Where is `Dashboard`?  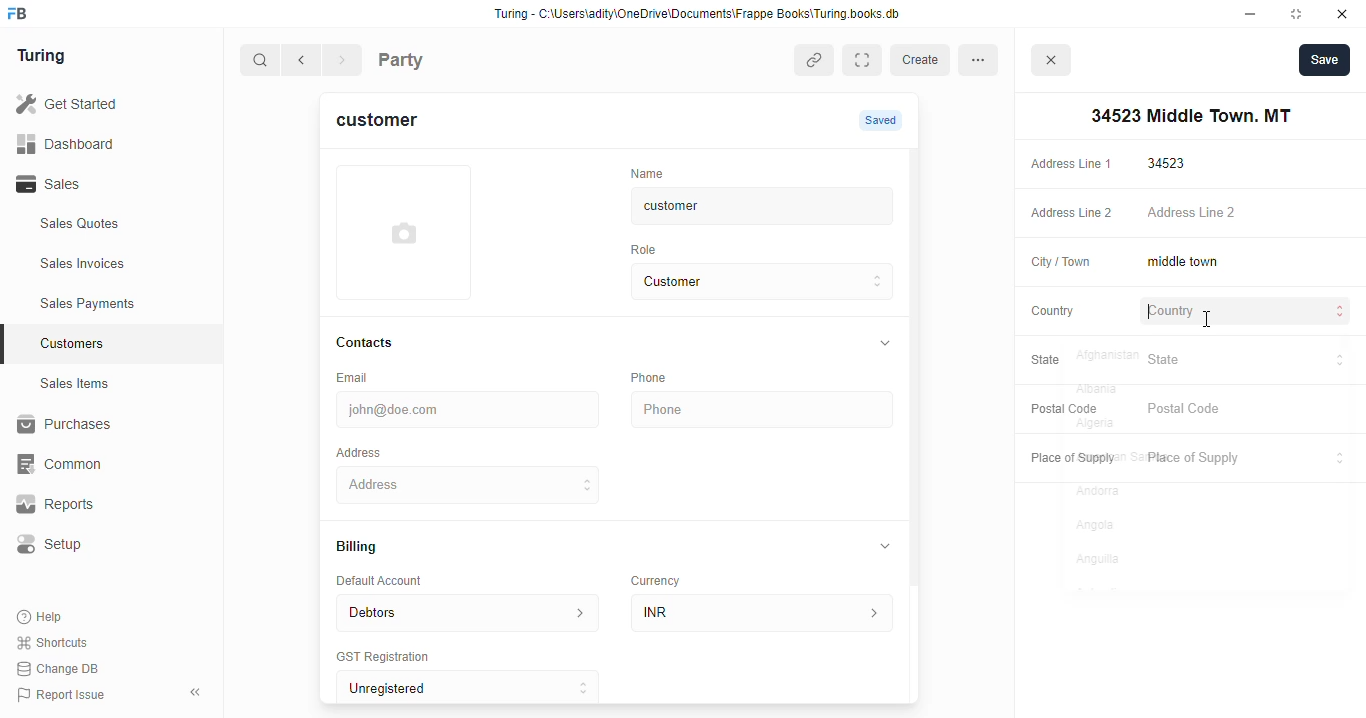
Dashboard is located at coordinates (95, 143).